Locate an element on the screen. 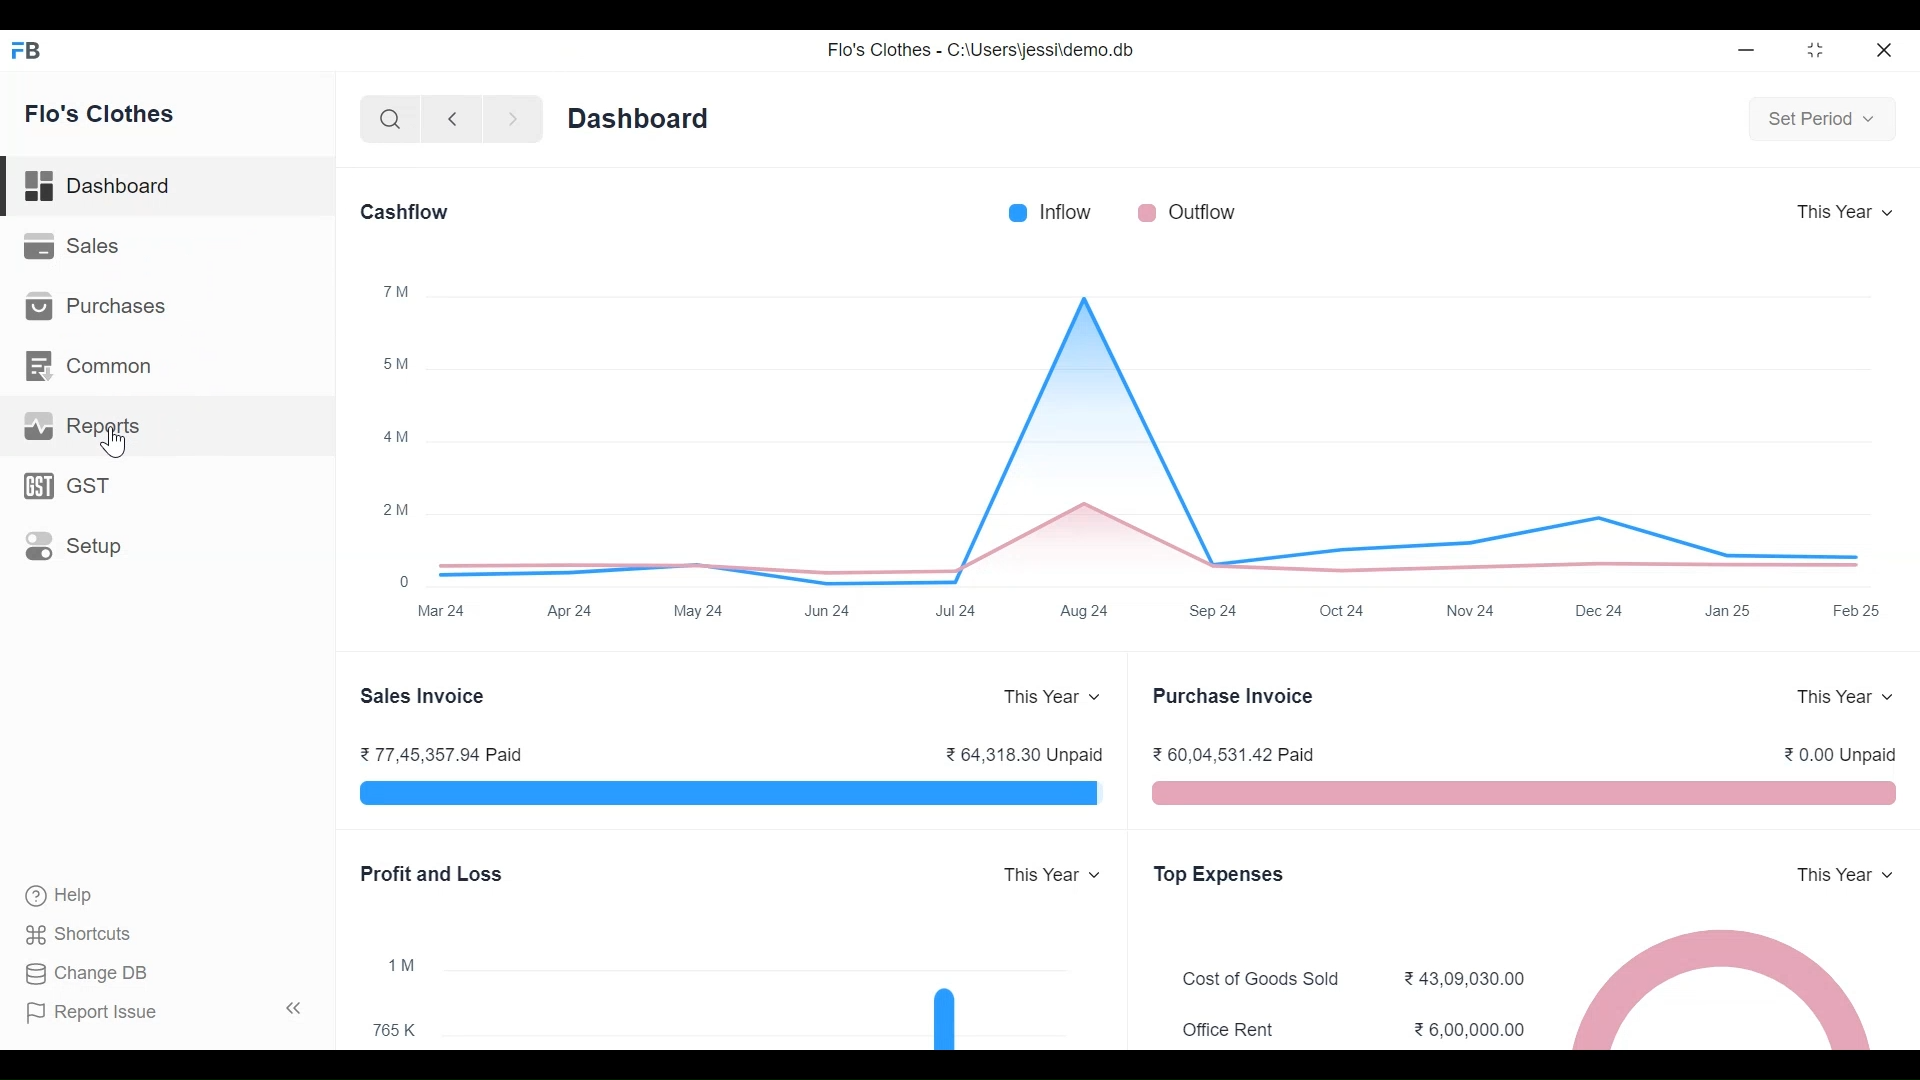  Visual representation of Profit and loss yearly is located at coordinates (777, 994).